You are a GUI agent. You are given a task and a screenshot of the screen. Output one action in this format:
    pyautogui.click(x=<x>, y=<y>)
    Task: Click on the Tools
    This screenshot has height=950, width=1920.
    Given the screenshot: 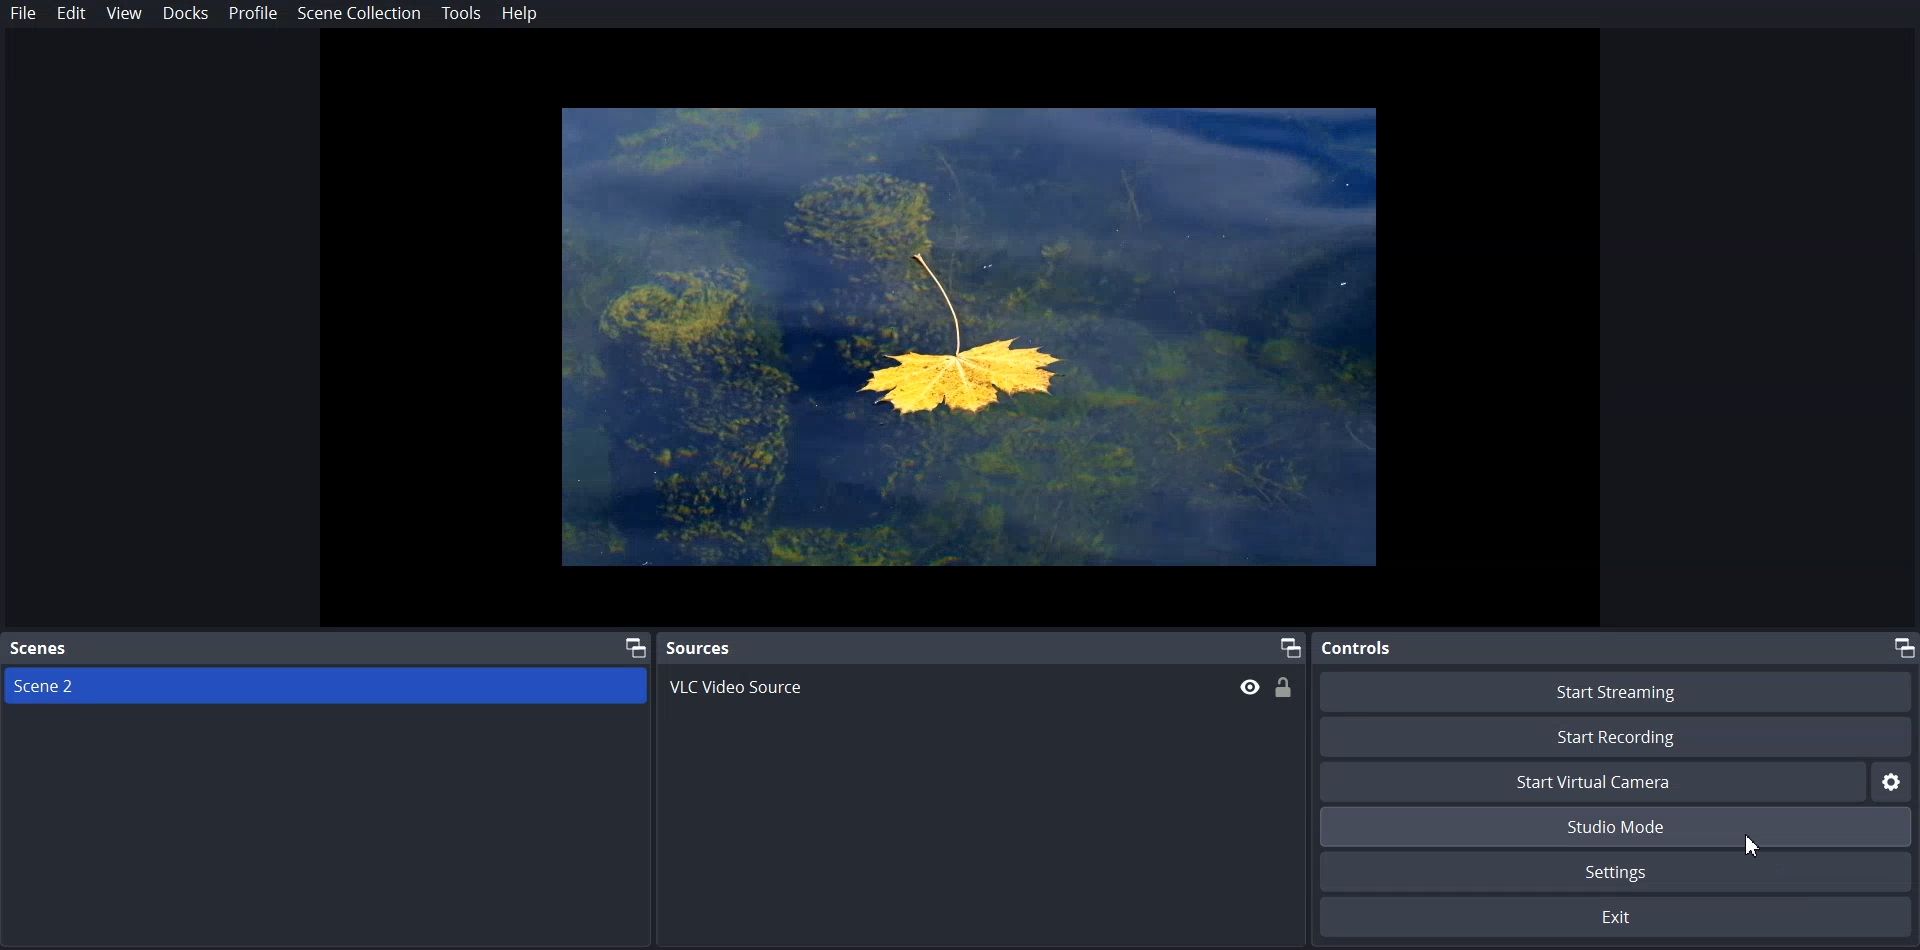 What is the action you would take?
    pyautogui.click(x=461, y=14)
    